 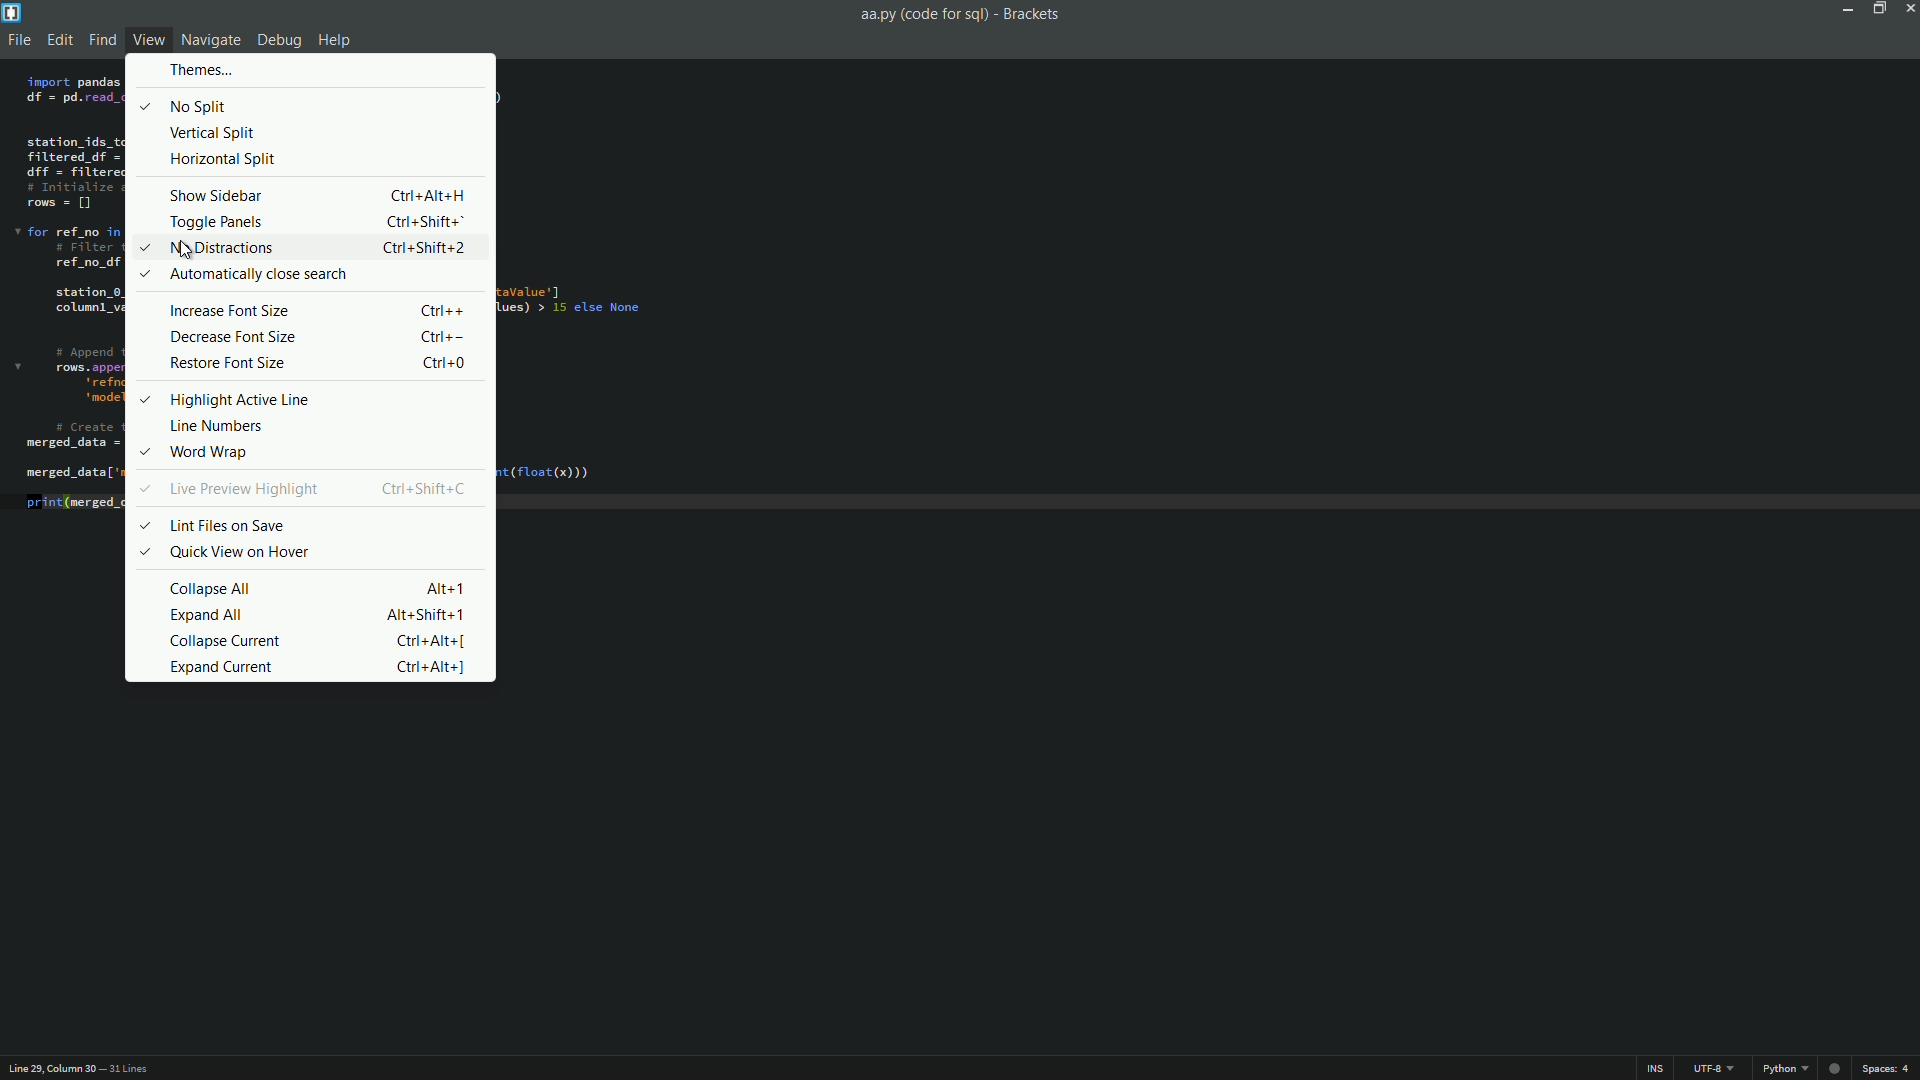 I want to click on expand current, so click(x=325, y=667).